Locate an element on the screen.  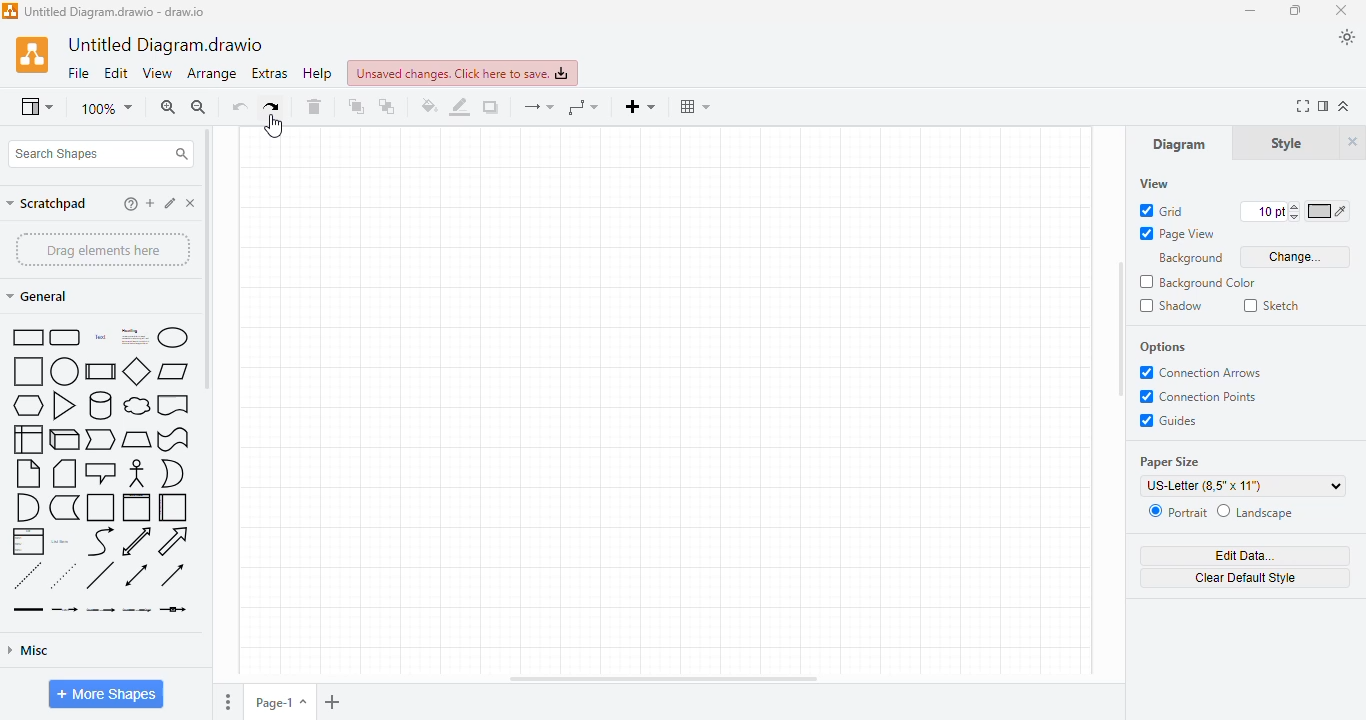
background color is located at coordinates (1197, 283).